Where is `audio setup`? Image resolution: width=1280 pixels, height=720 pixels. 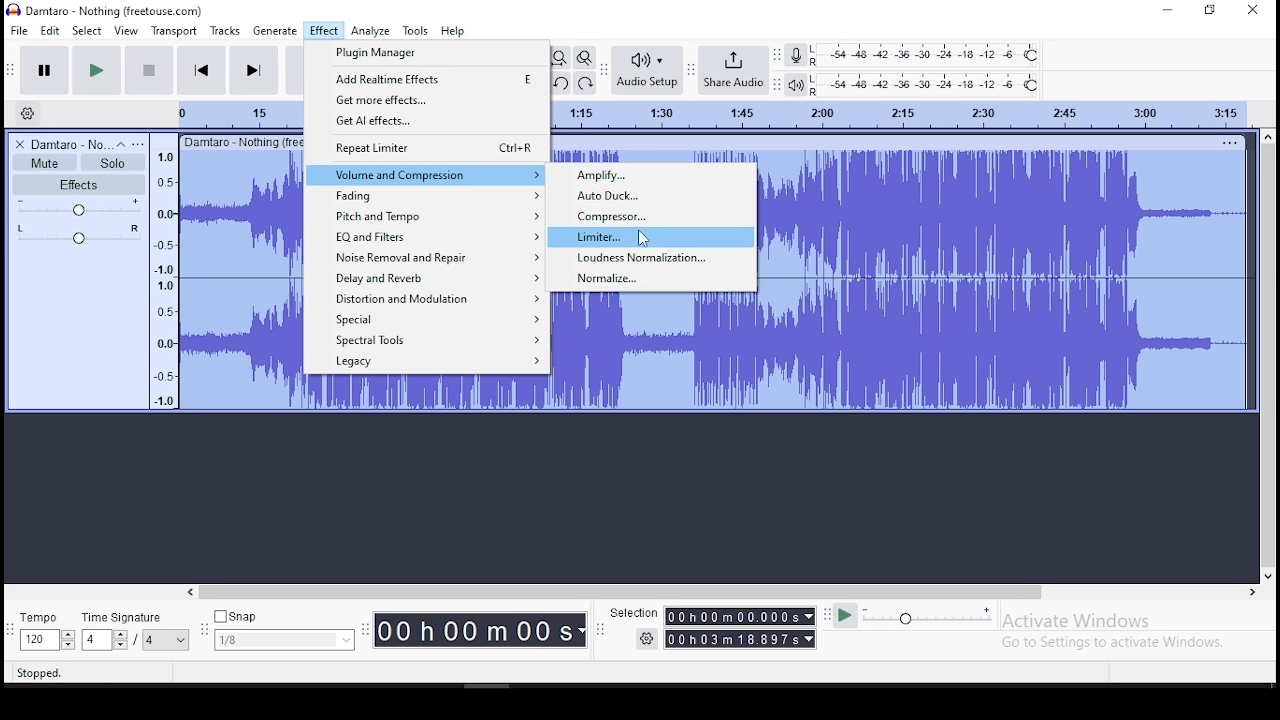
audio setup is located at coordinates (645, 70).